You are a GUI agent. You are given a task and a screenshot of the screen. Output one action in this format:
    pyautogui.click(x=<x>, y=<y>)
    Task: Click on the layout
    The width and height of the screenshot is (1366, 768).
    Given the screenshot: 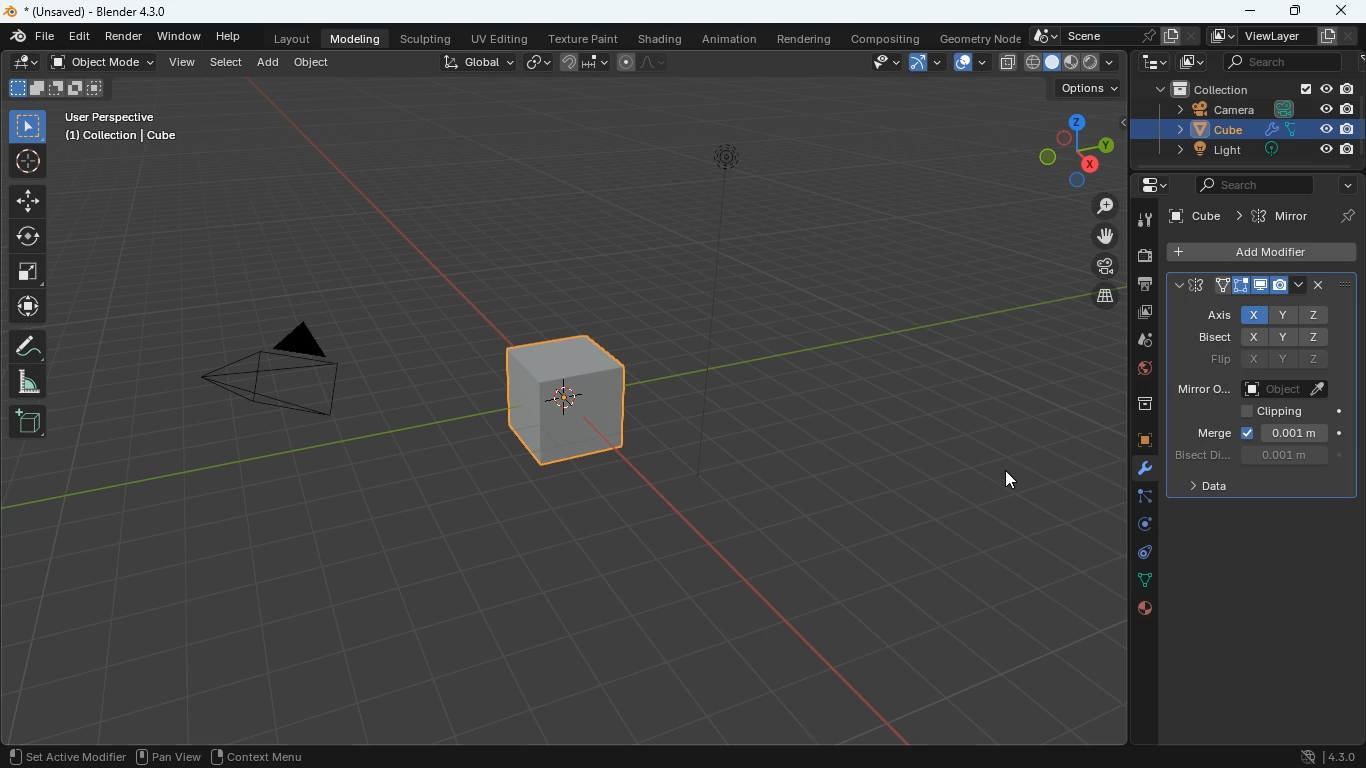 What is the action you would take?
    pyautogui.click(x=291, y=41)
    